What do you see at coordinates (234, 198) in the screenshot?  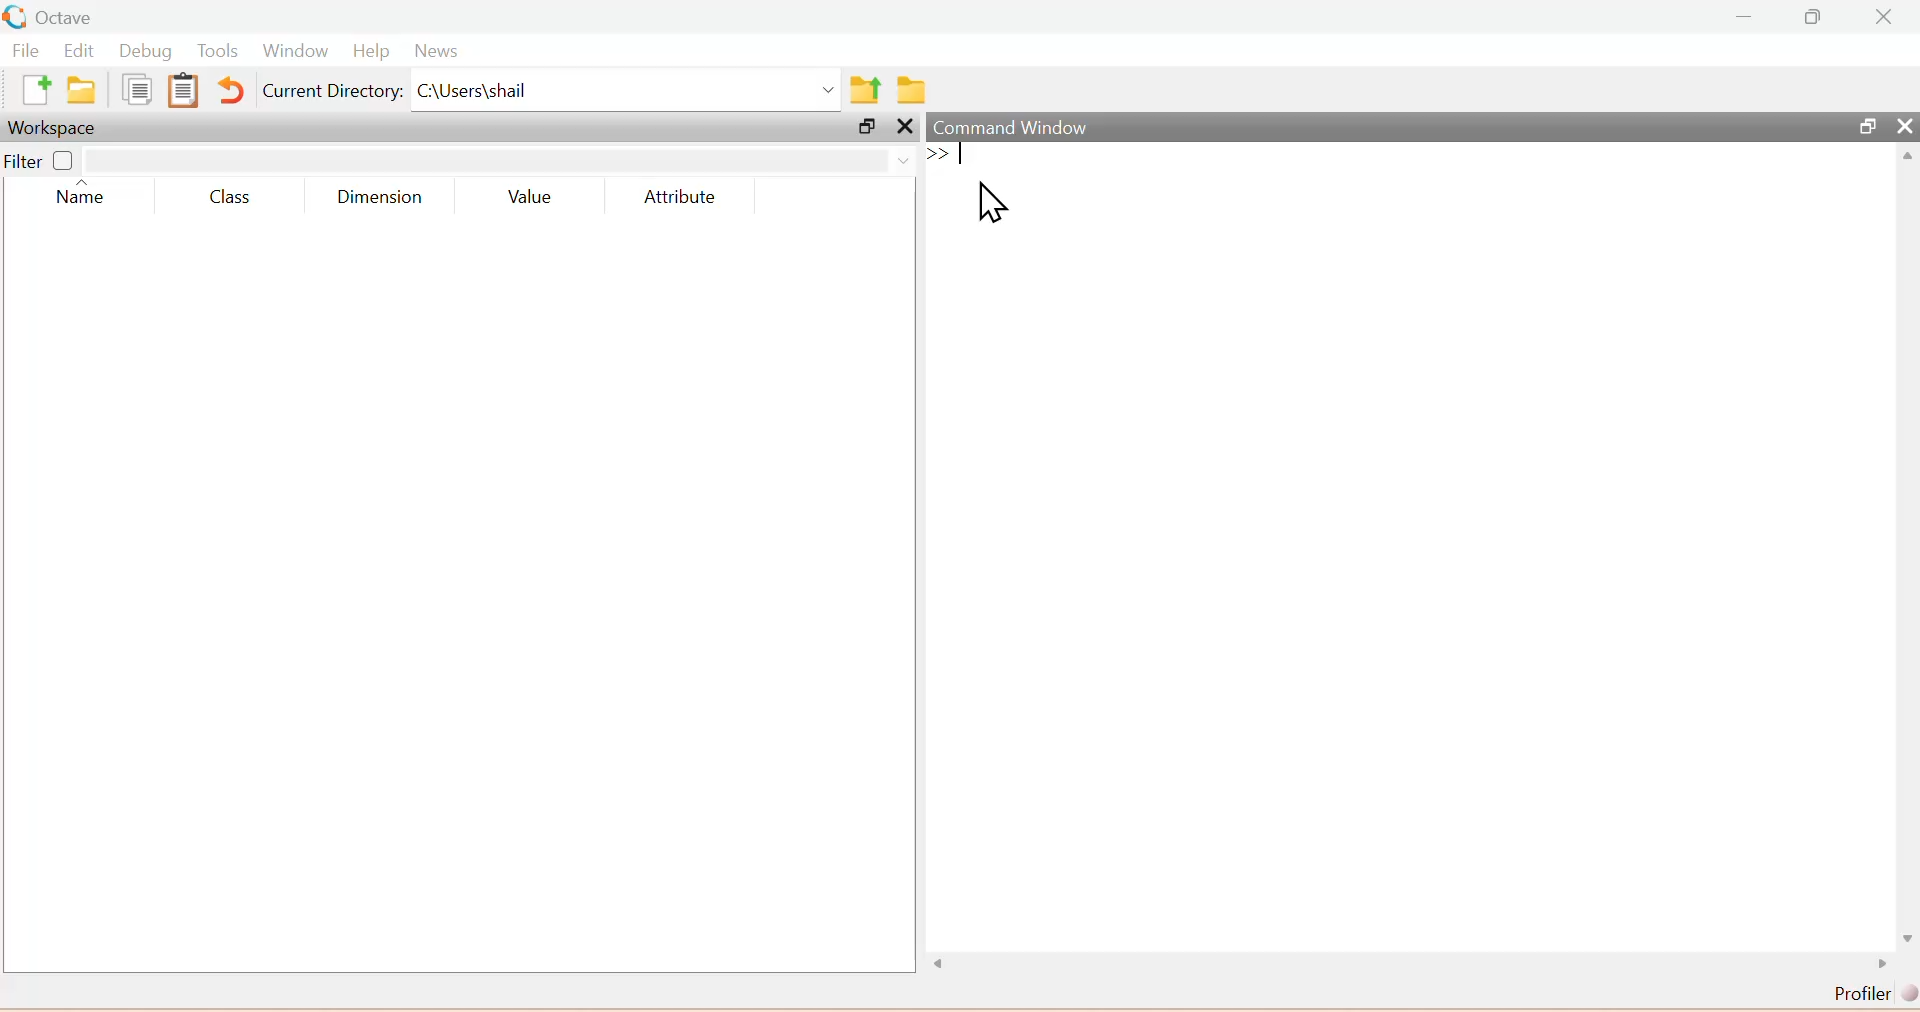 I see `Class` at bounding box center [234, 198].